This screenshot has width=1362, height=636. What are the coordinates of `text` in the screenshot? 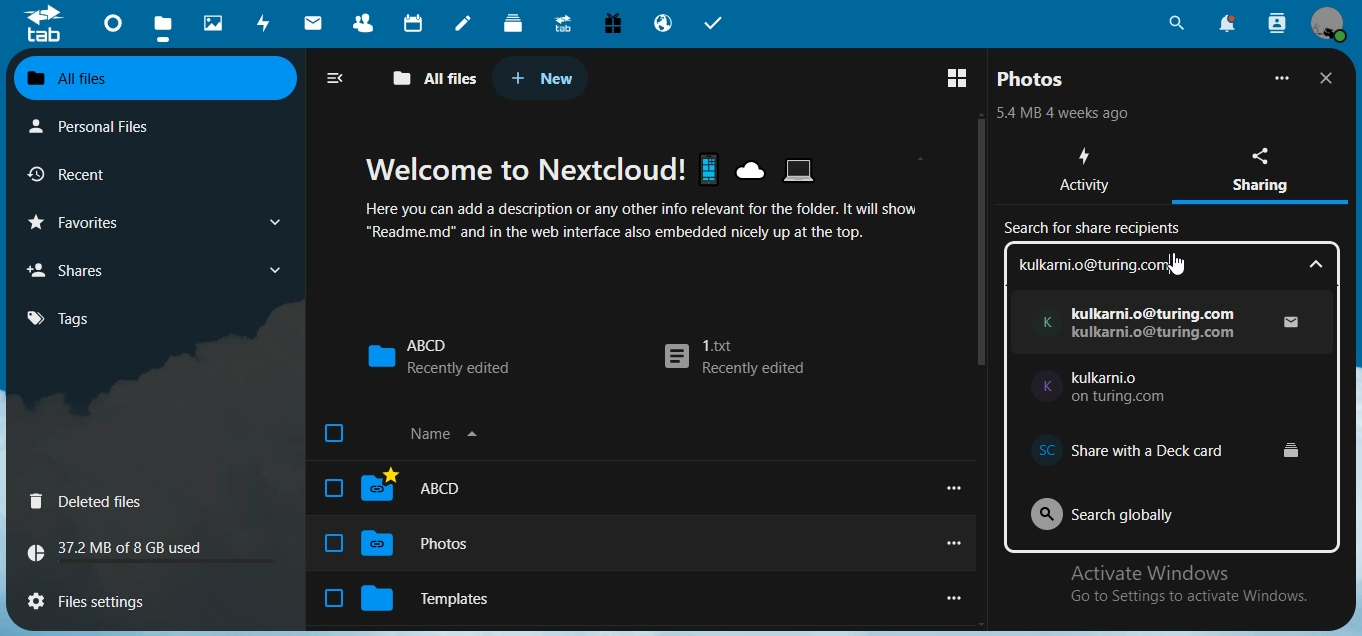 It's located at (659, 197).